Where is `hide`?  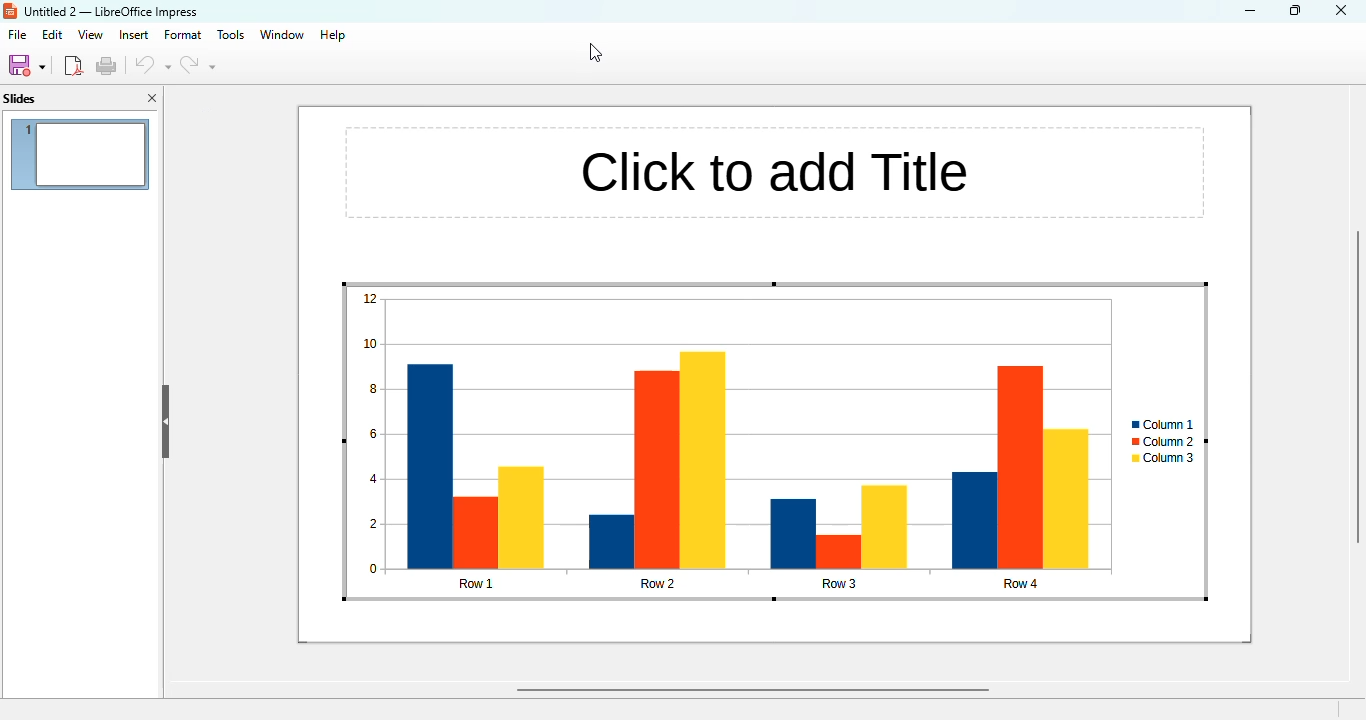 hide is located at coordinates (167, 411).